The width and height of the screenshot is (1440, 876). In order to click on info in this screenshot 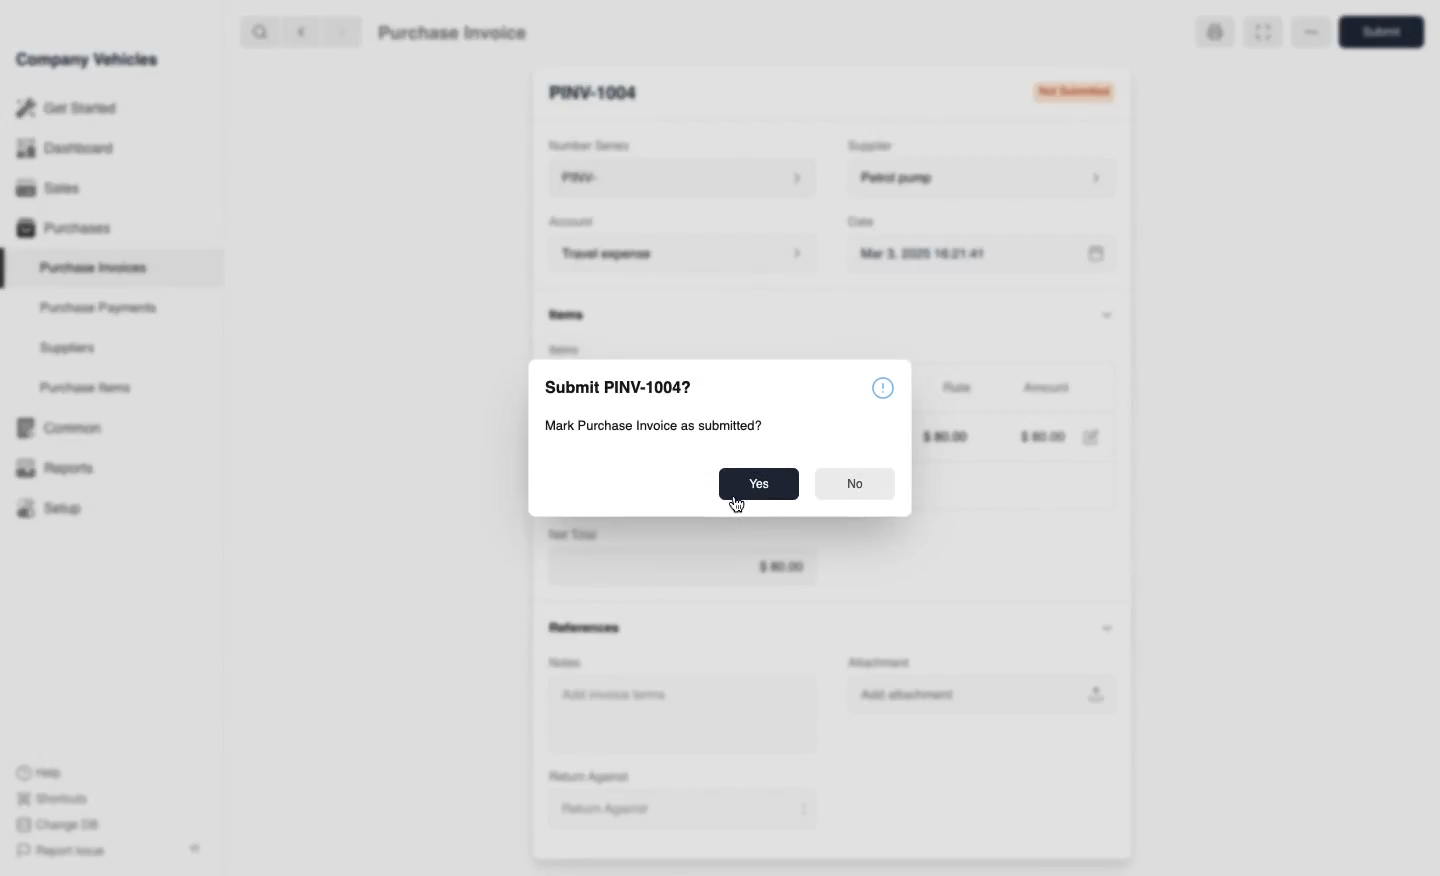, I will do `click(882, 387)`.